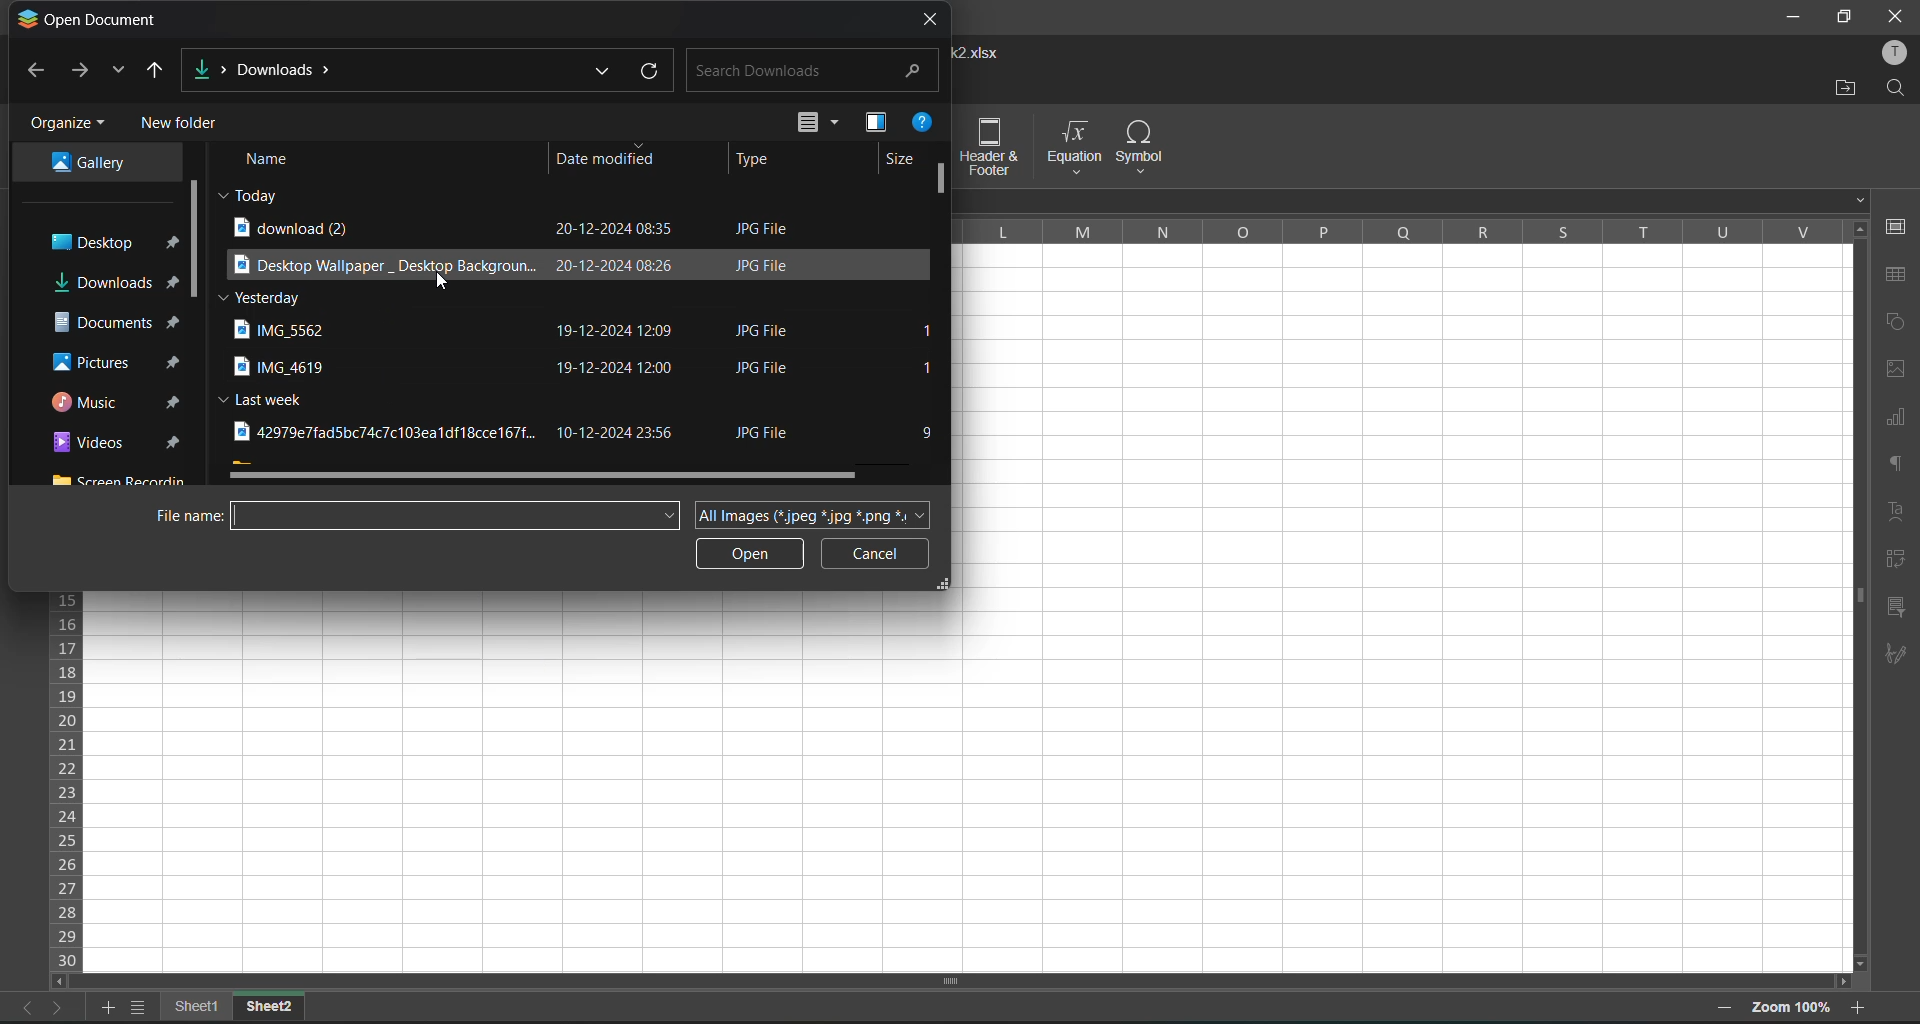 This screenshot has width=1920, height=1024. I want to click on vertical scroll bar, so click(198, 241).